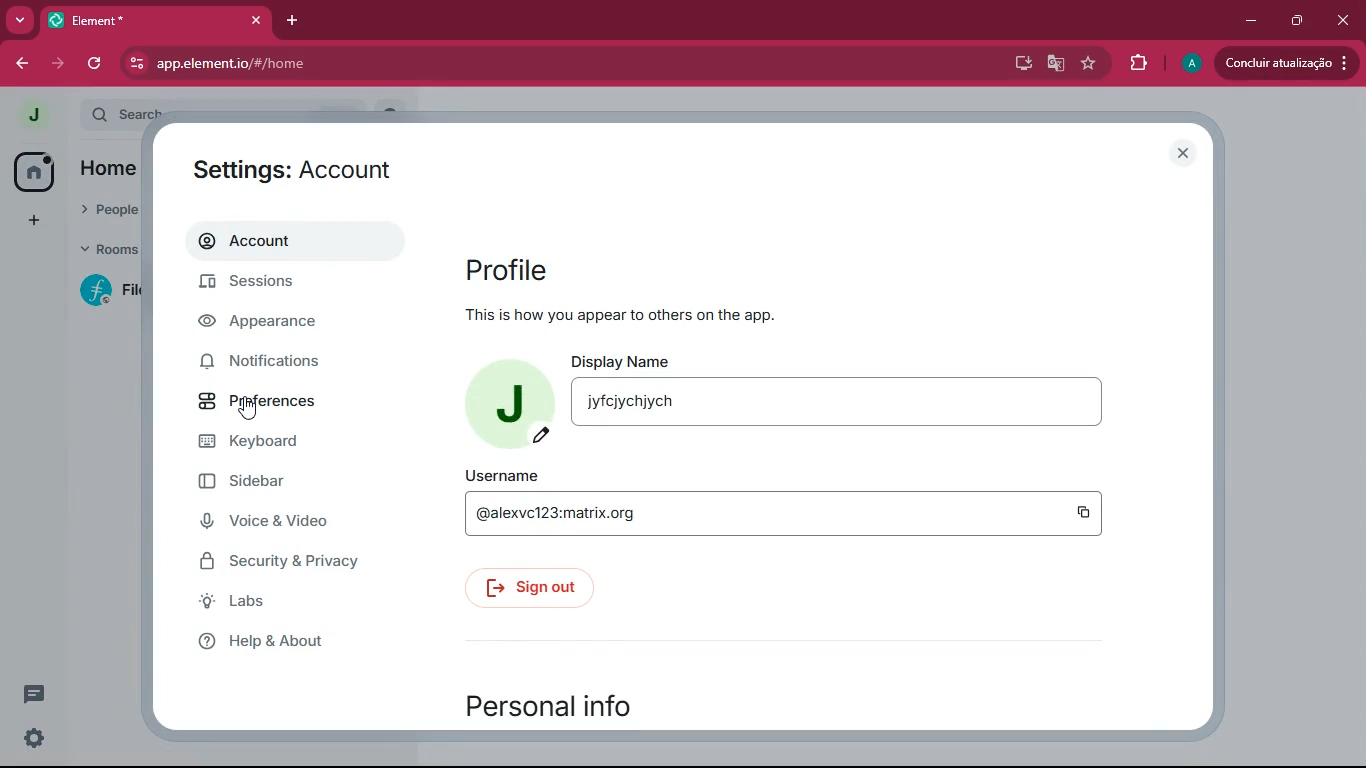 This screenshot has width=1366, height=768. What do you see at coordinates (620, 315) in the screenshot?
I see `this is how you appear to others on the app.` at bounding box center [620, 315].